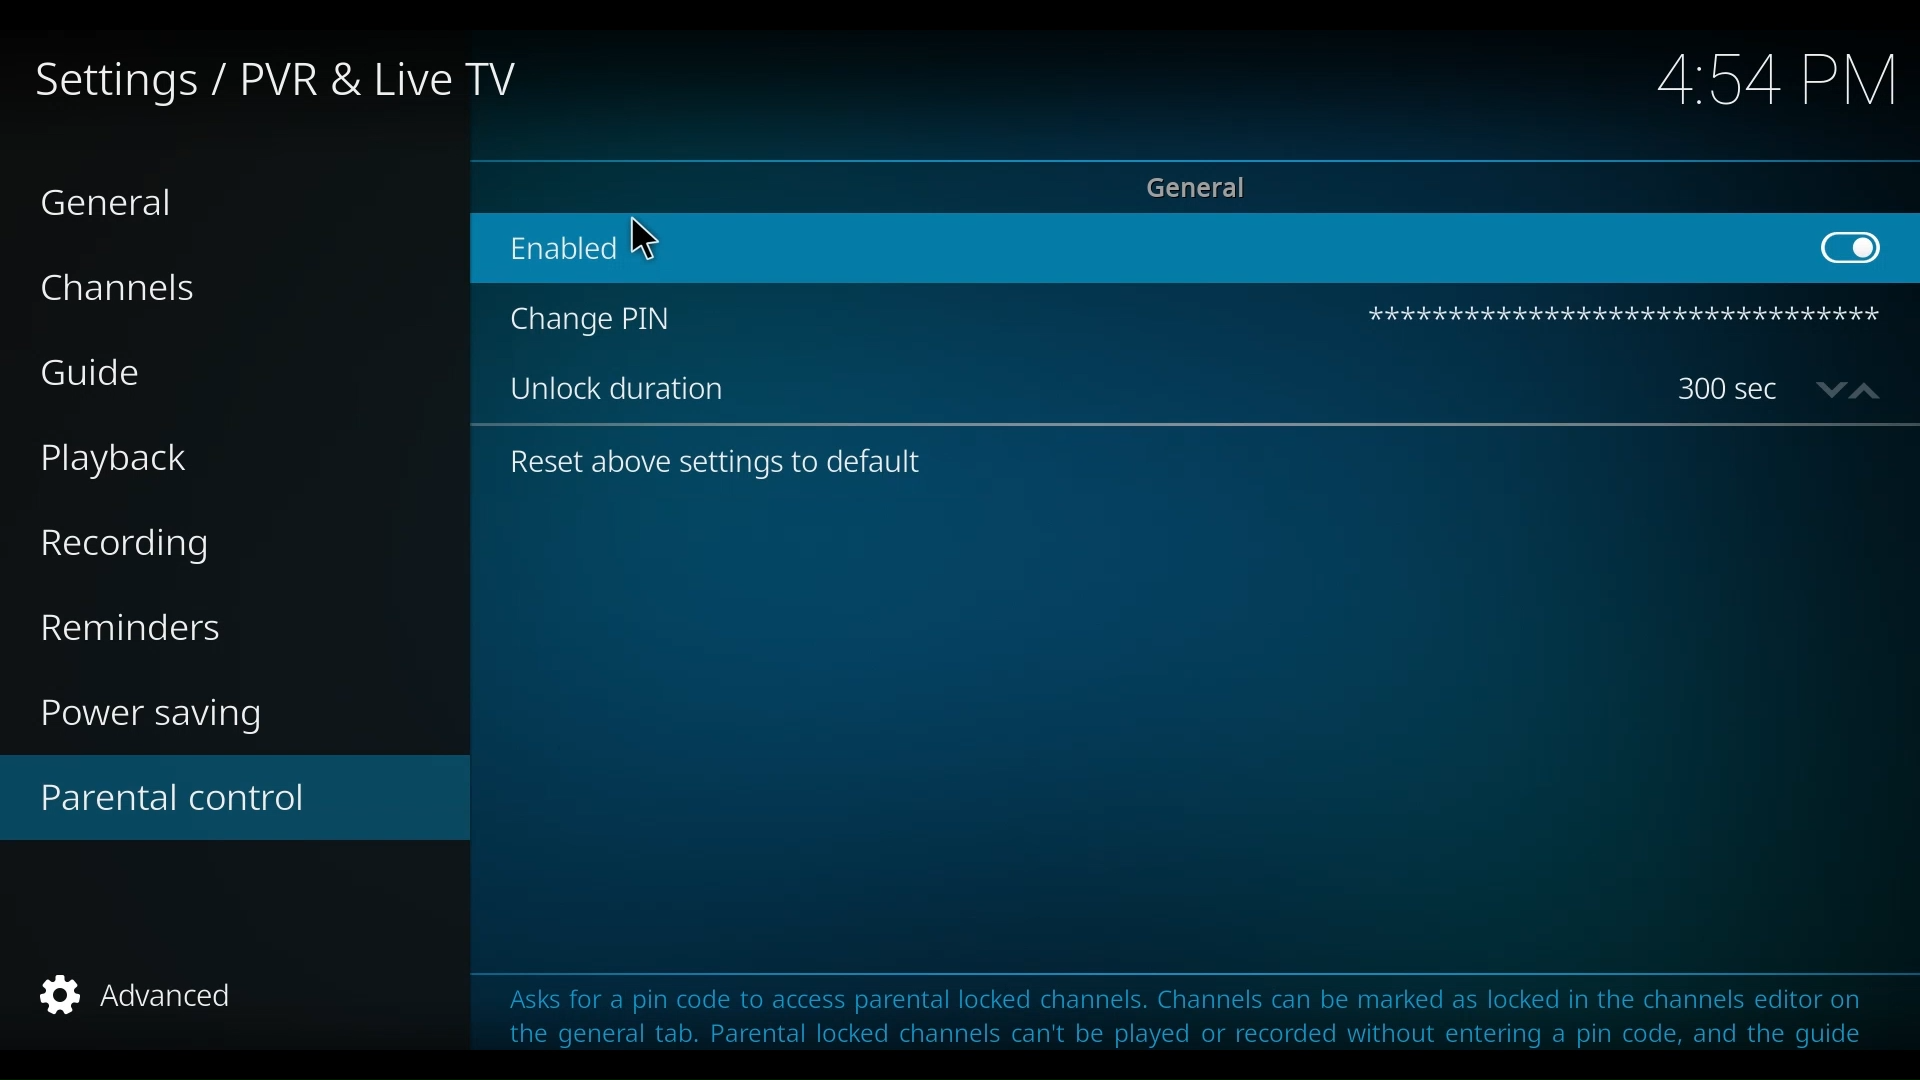 This screenshot has height=1080, width=1920. What do you see at coordinates (1827, 391) in the screenshot?
I see `Go down` at bounding box center [1827, 391].